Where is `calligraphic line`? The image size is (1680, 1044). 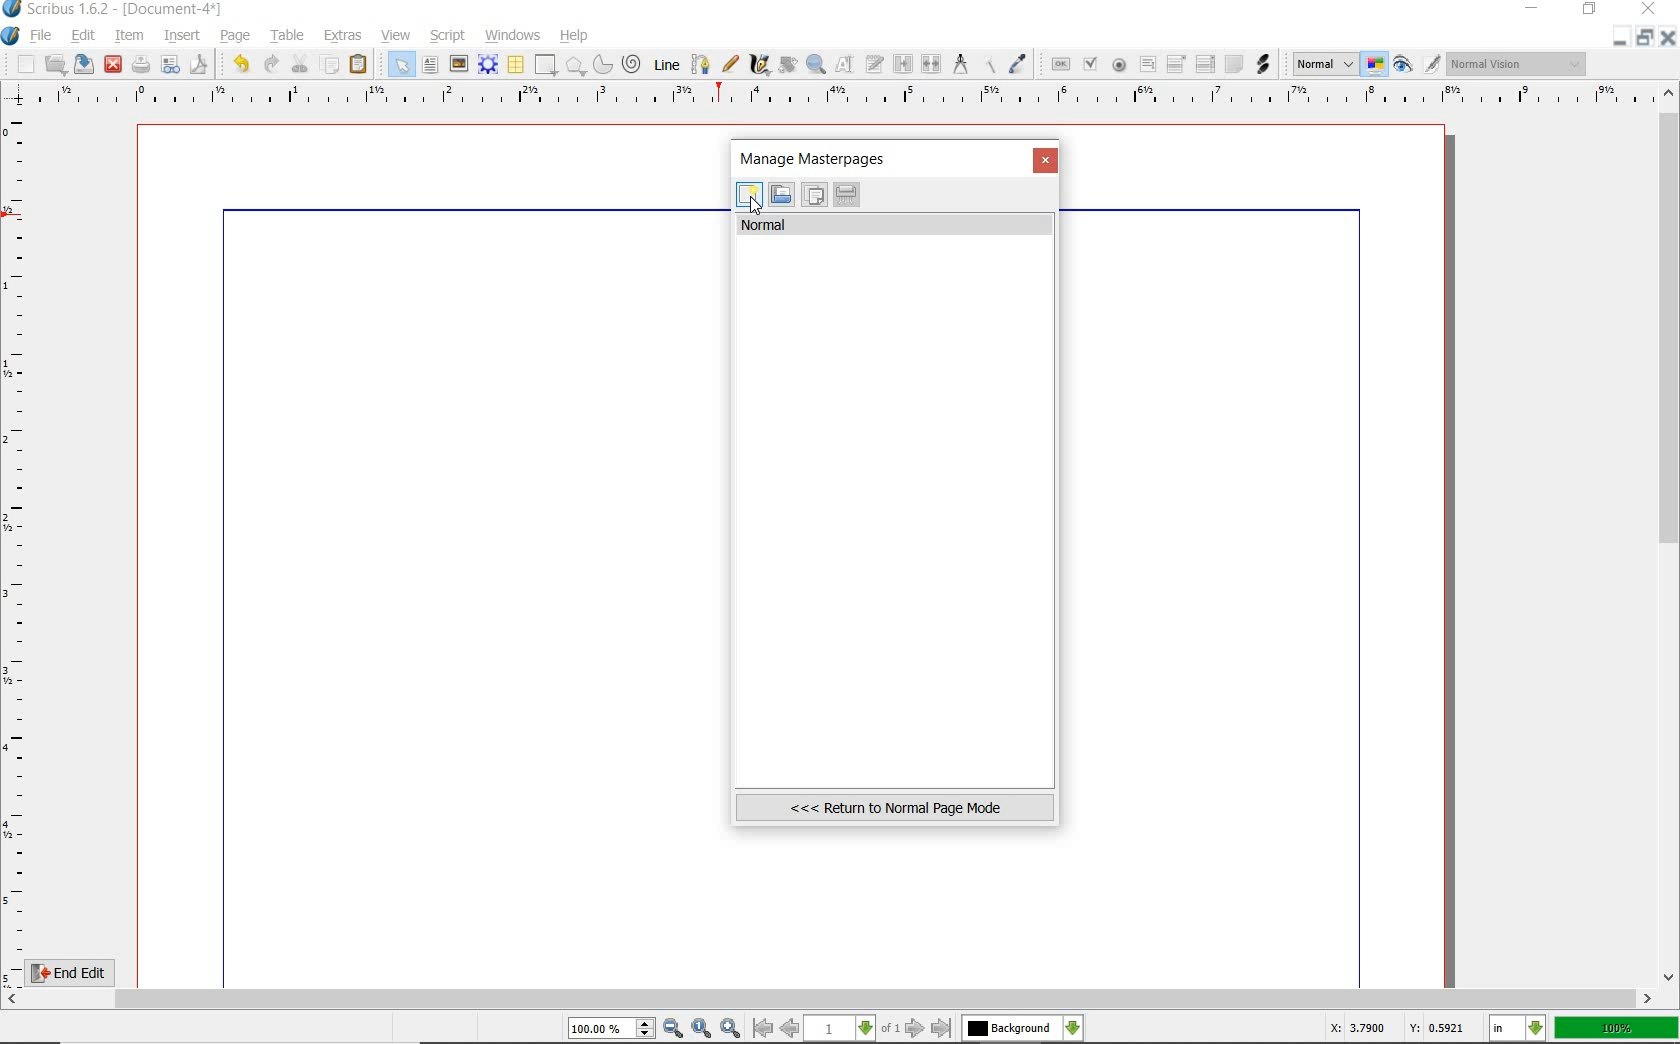 calligraphic line is located at coordinates (759, 65).